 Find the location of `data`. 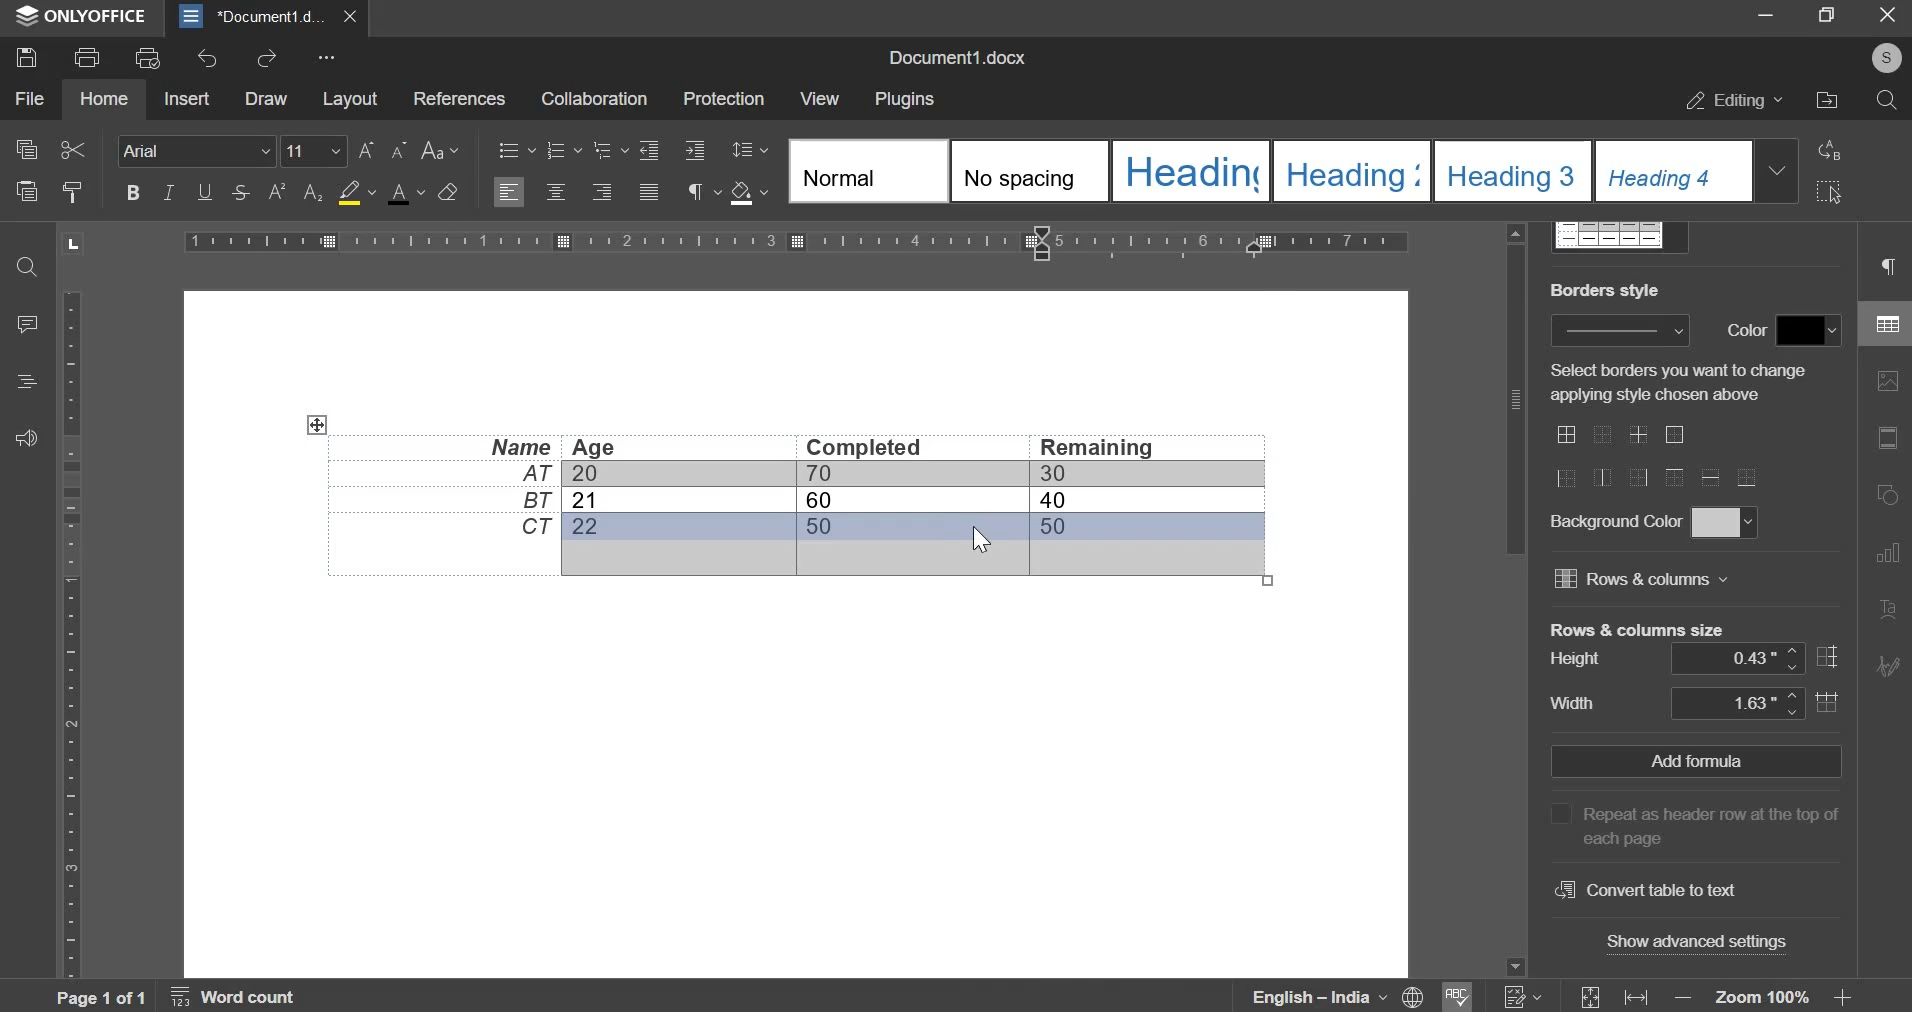

data is located at coordinates (789, 498).